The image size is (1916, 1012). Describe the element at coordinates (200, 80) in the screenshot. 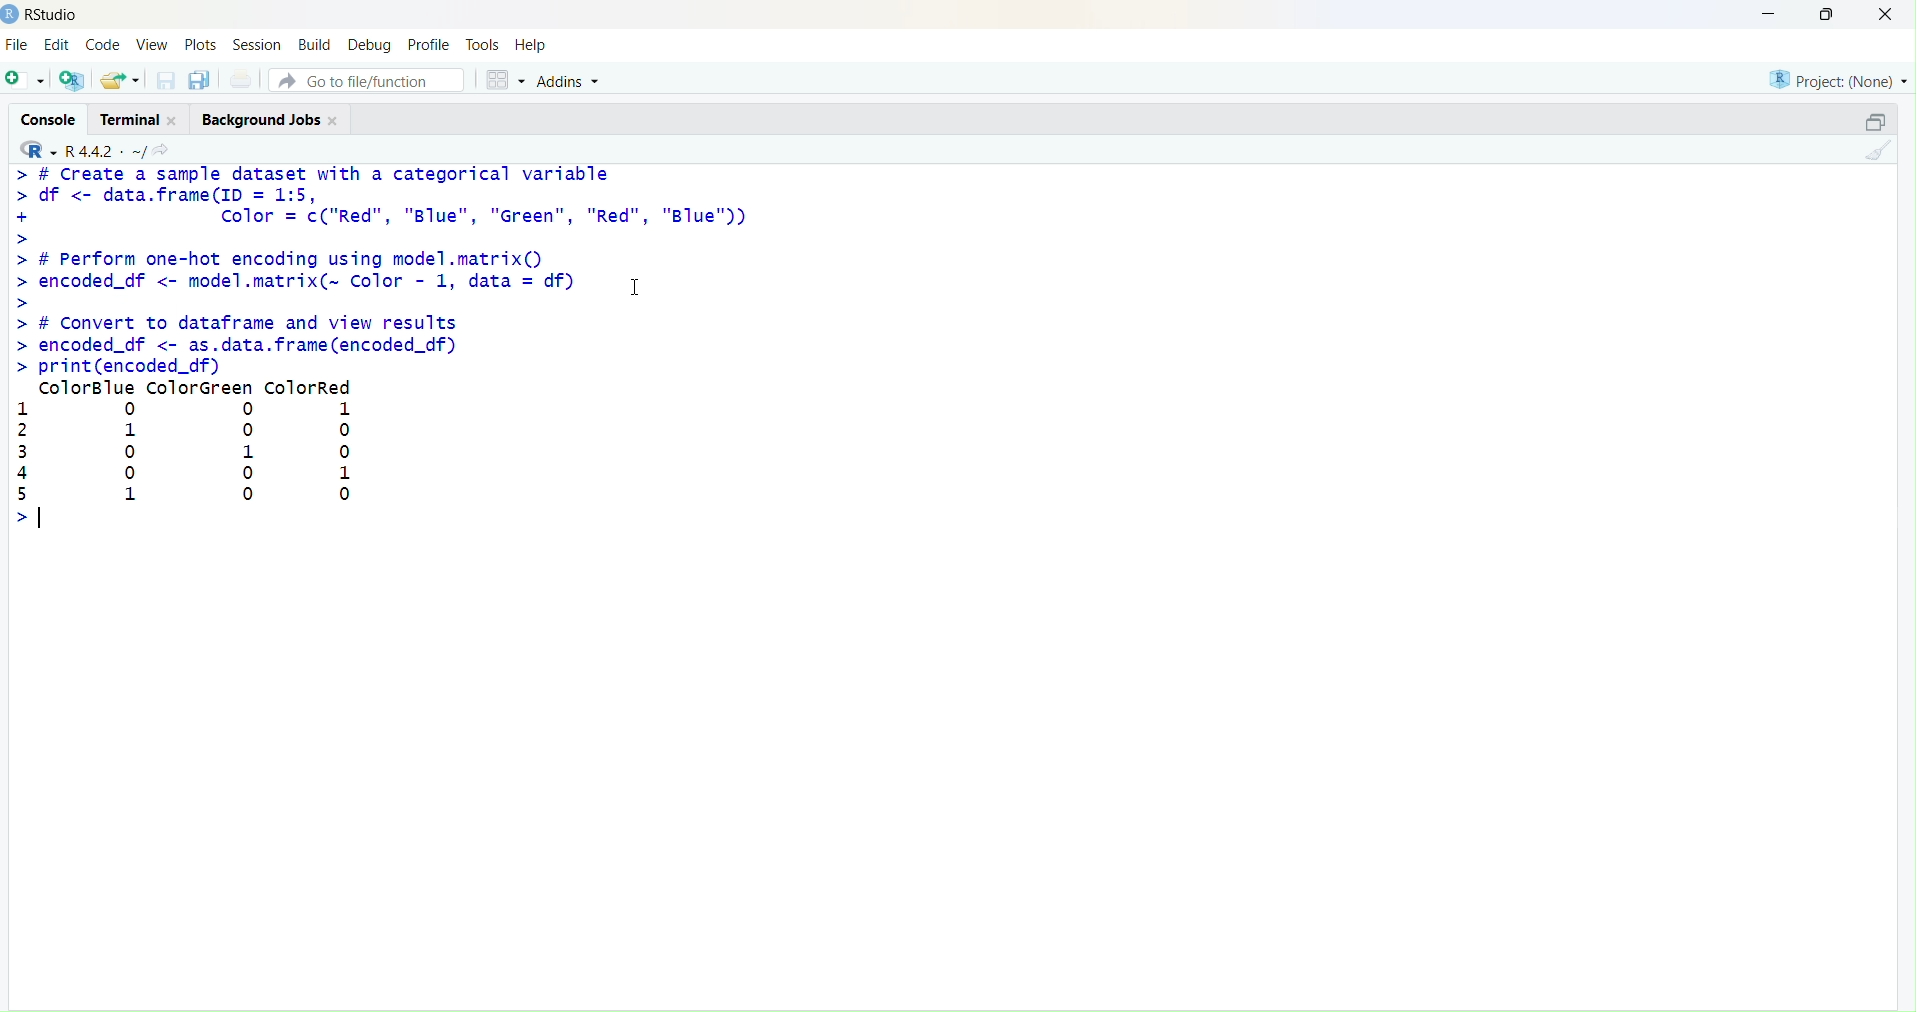

I see `copy` at that location.